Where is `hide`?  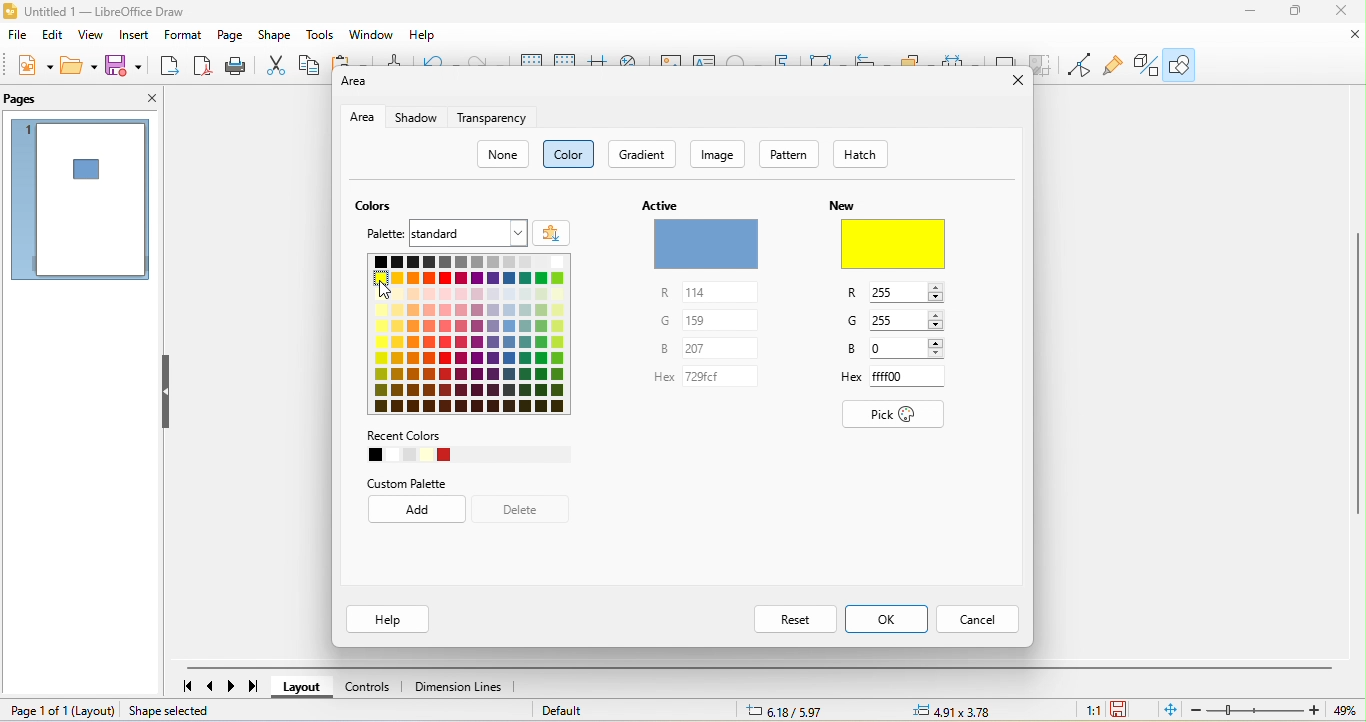
hide is located at coordinates (172, 393).